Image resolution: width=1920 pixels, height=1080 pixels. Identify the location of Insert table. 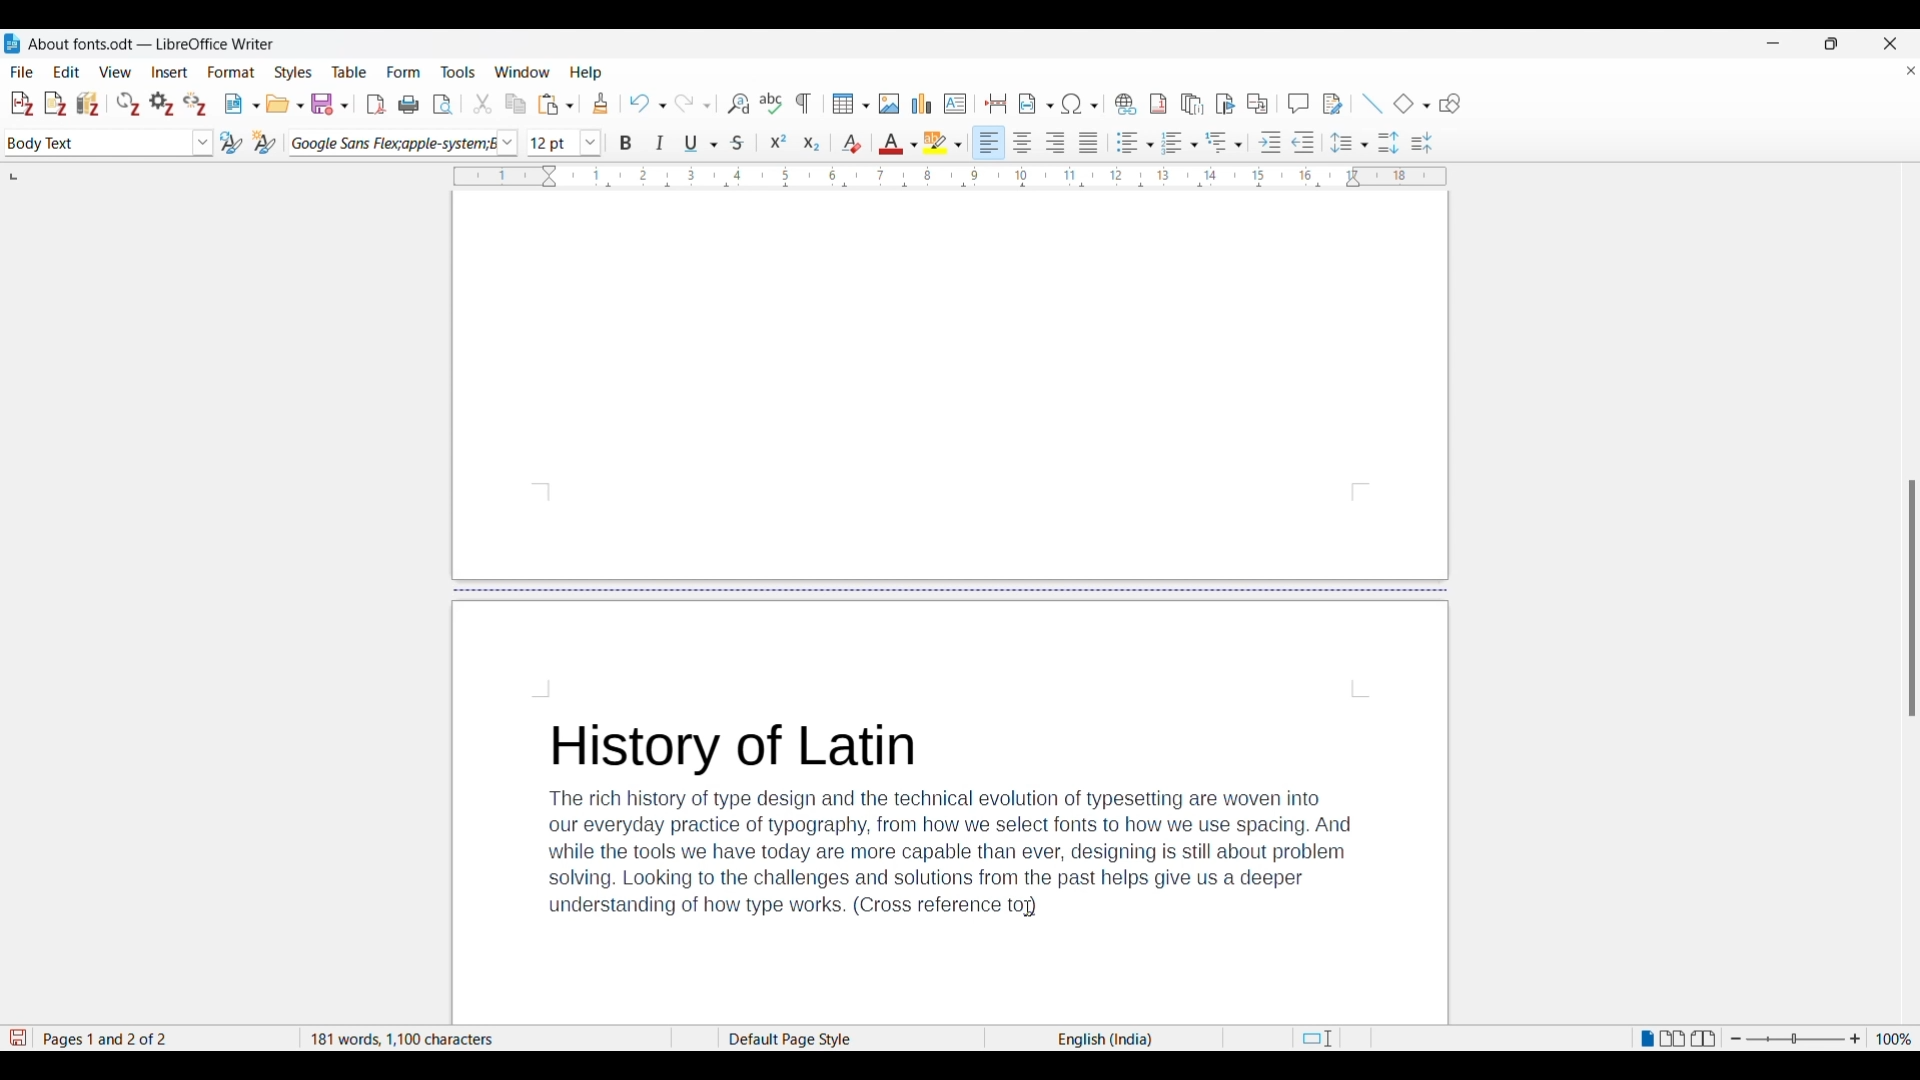
(851, 104).